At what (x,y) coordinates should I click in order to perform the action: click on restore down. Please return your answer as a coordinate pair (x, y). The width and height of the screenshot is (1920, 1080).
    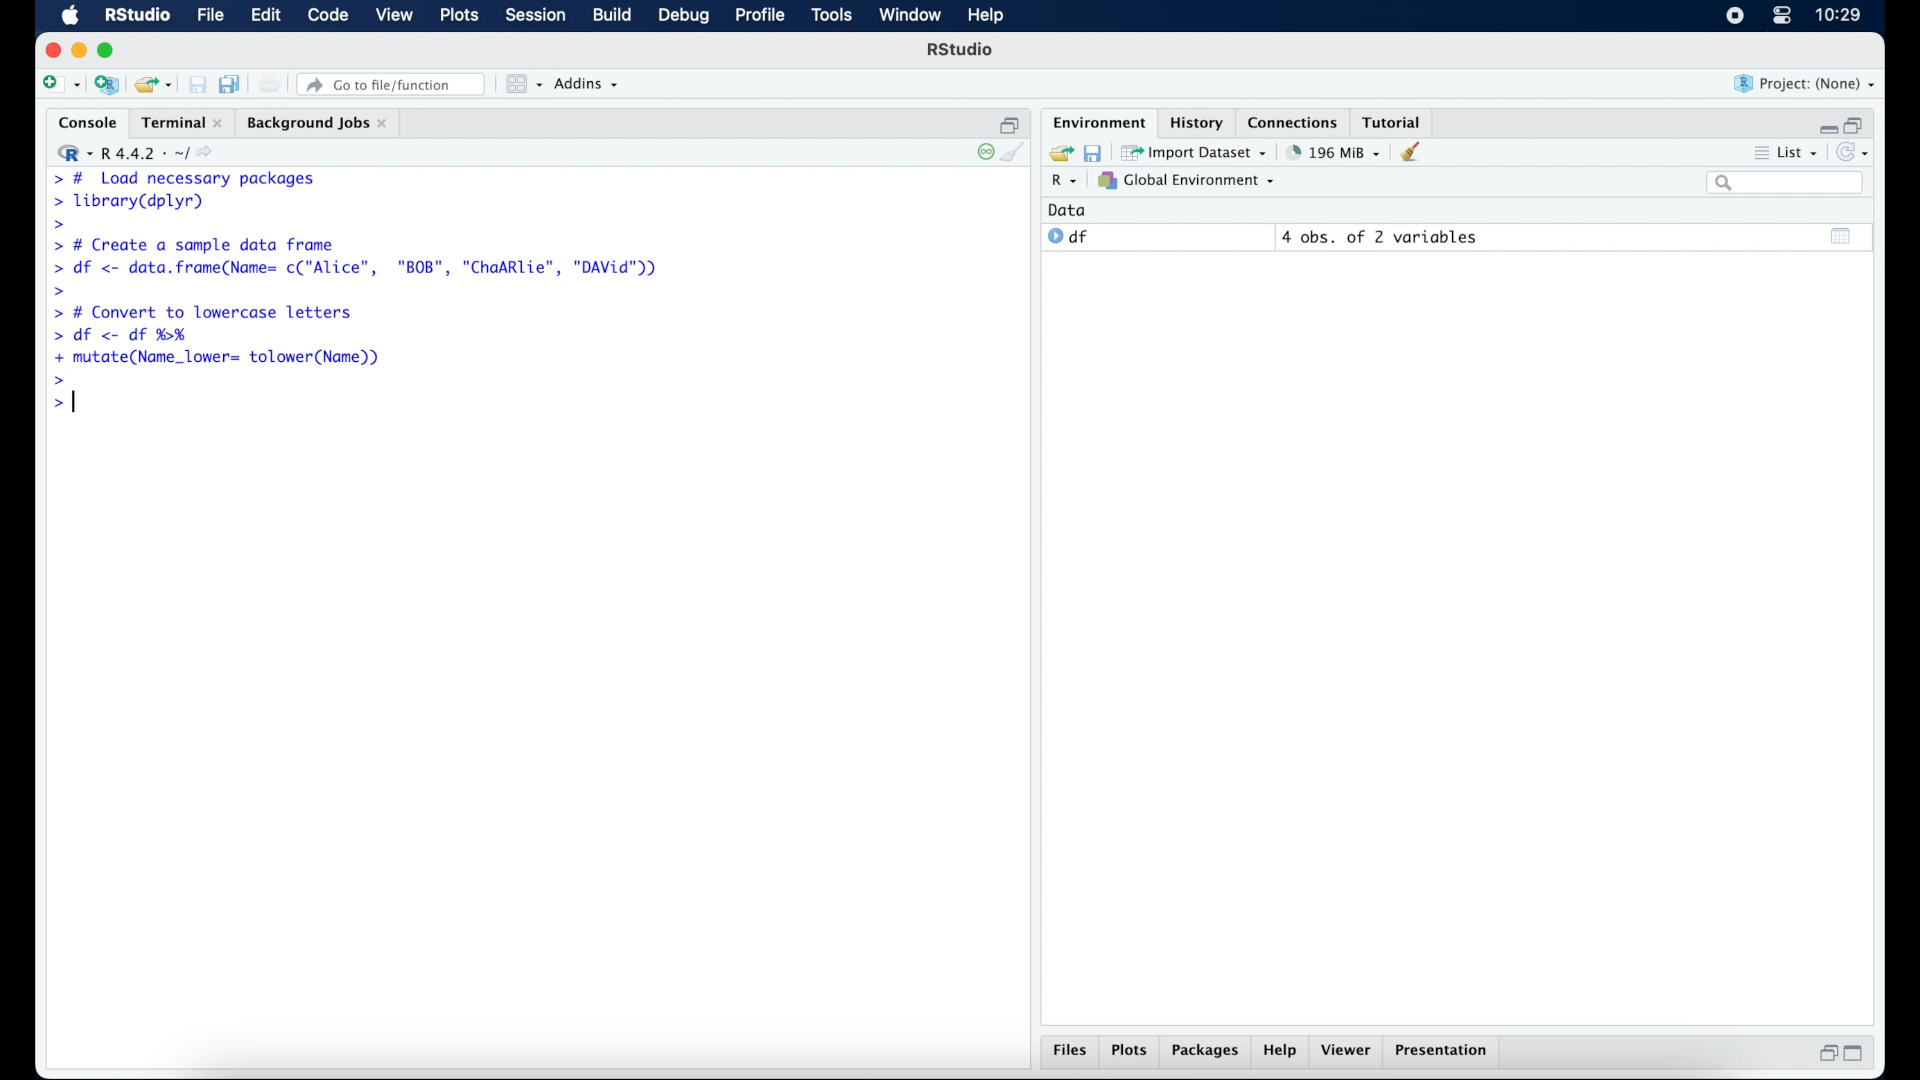
    Looking at the image, I should click on (1825, 1055).